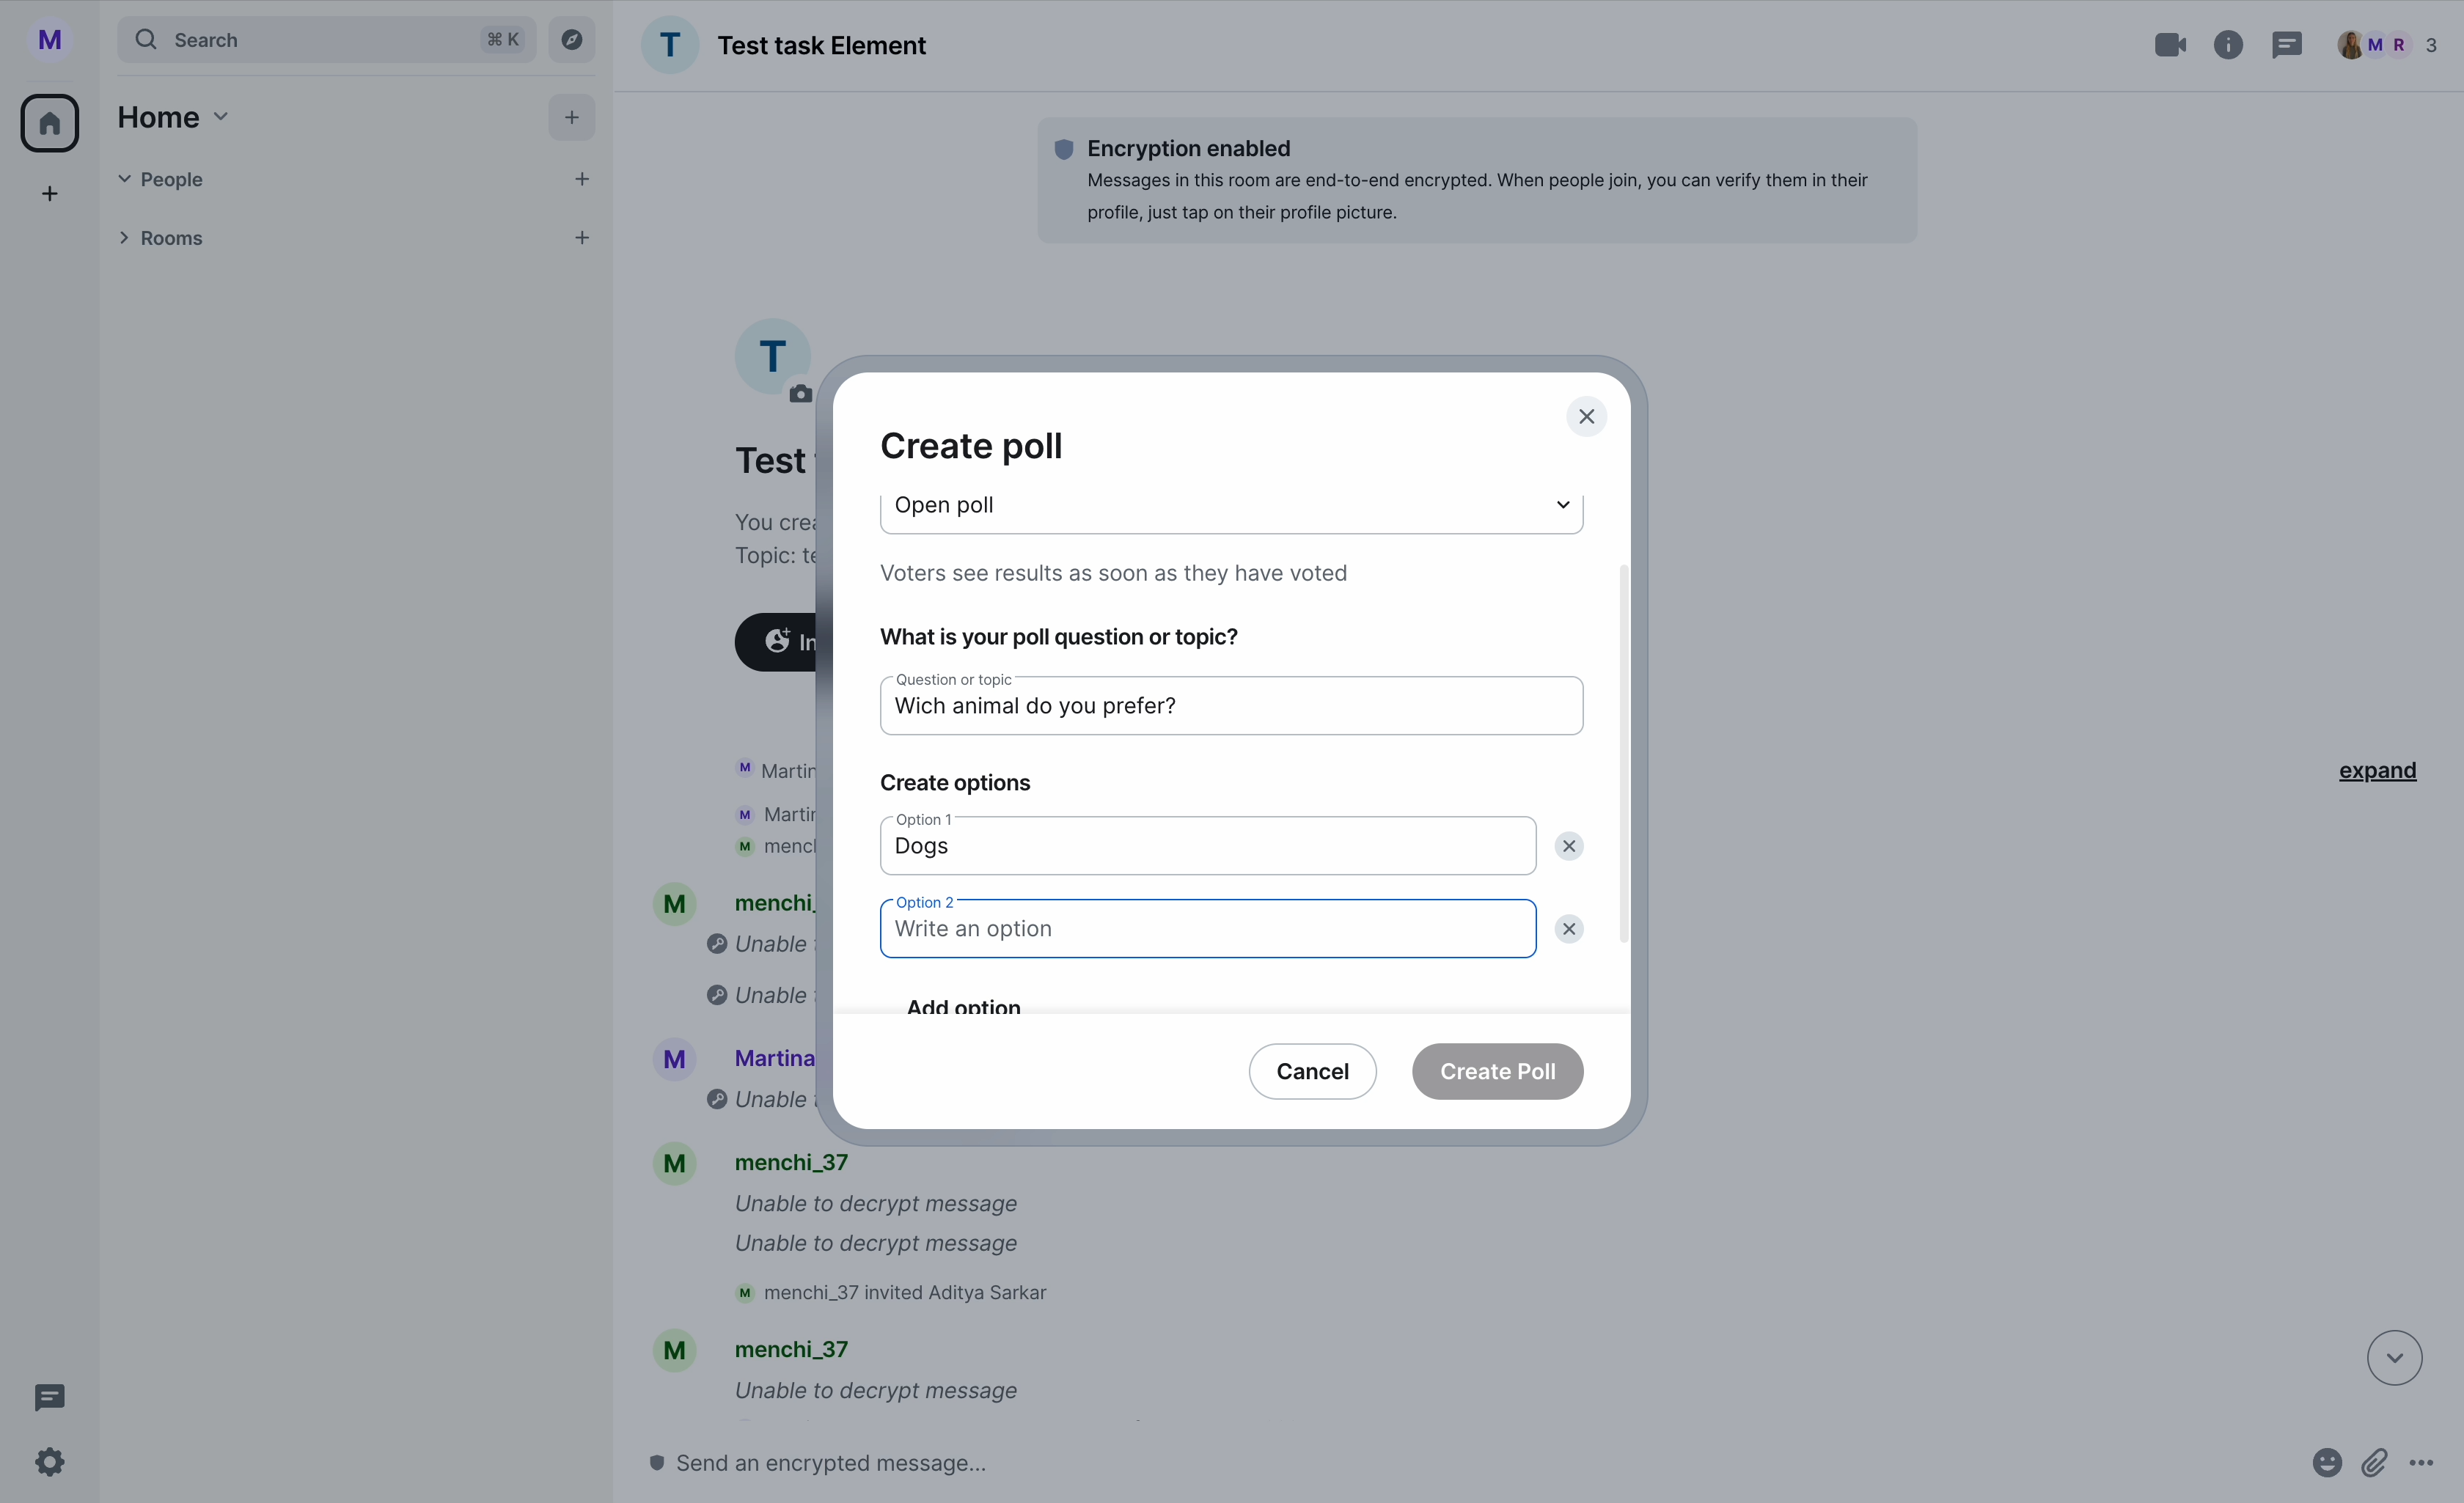 The width and height of the screenshot is (2464, 1503). I want to click on question or topic, so click(961, 681).